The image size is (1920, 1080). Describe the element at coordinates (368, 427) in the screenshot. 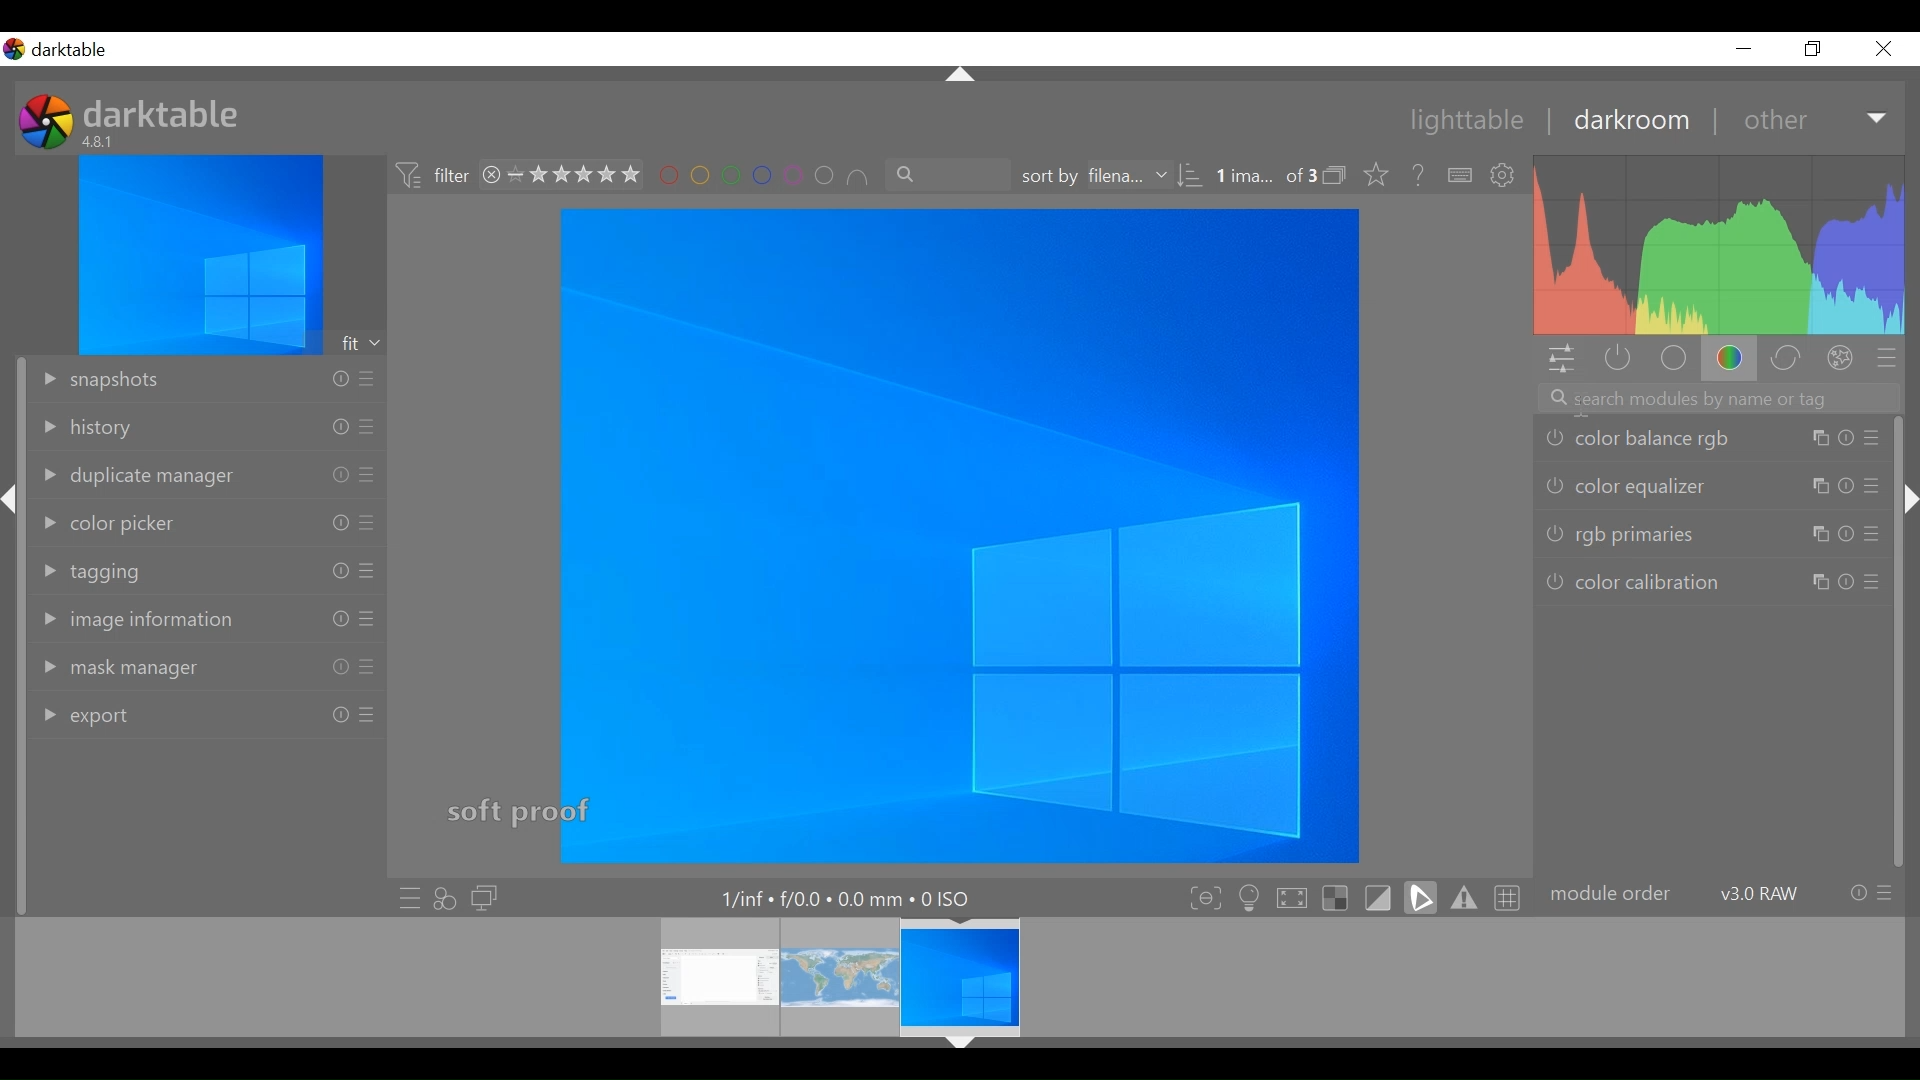

I see `presets` at that location.